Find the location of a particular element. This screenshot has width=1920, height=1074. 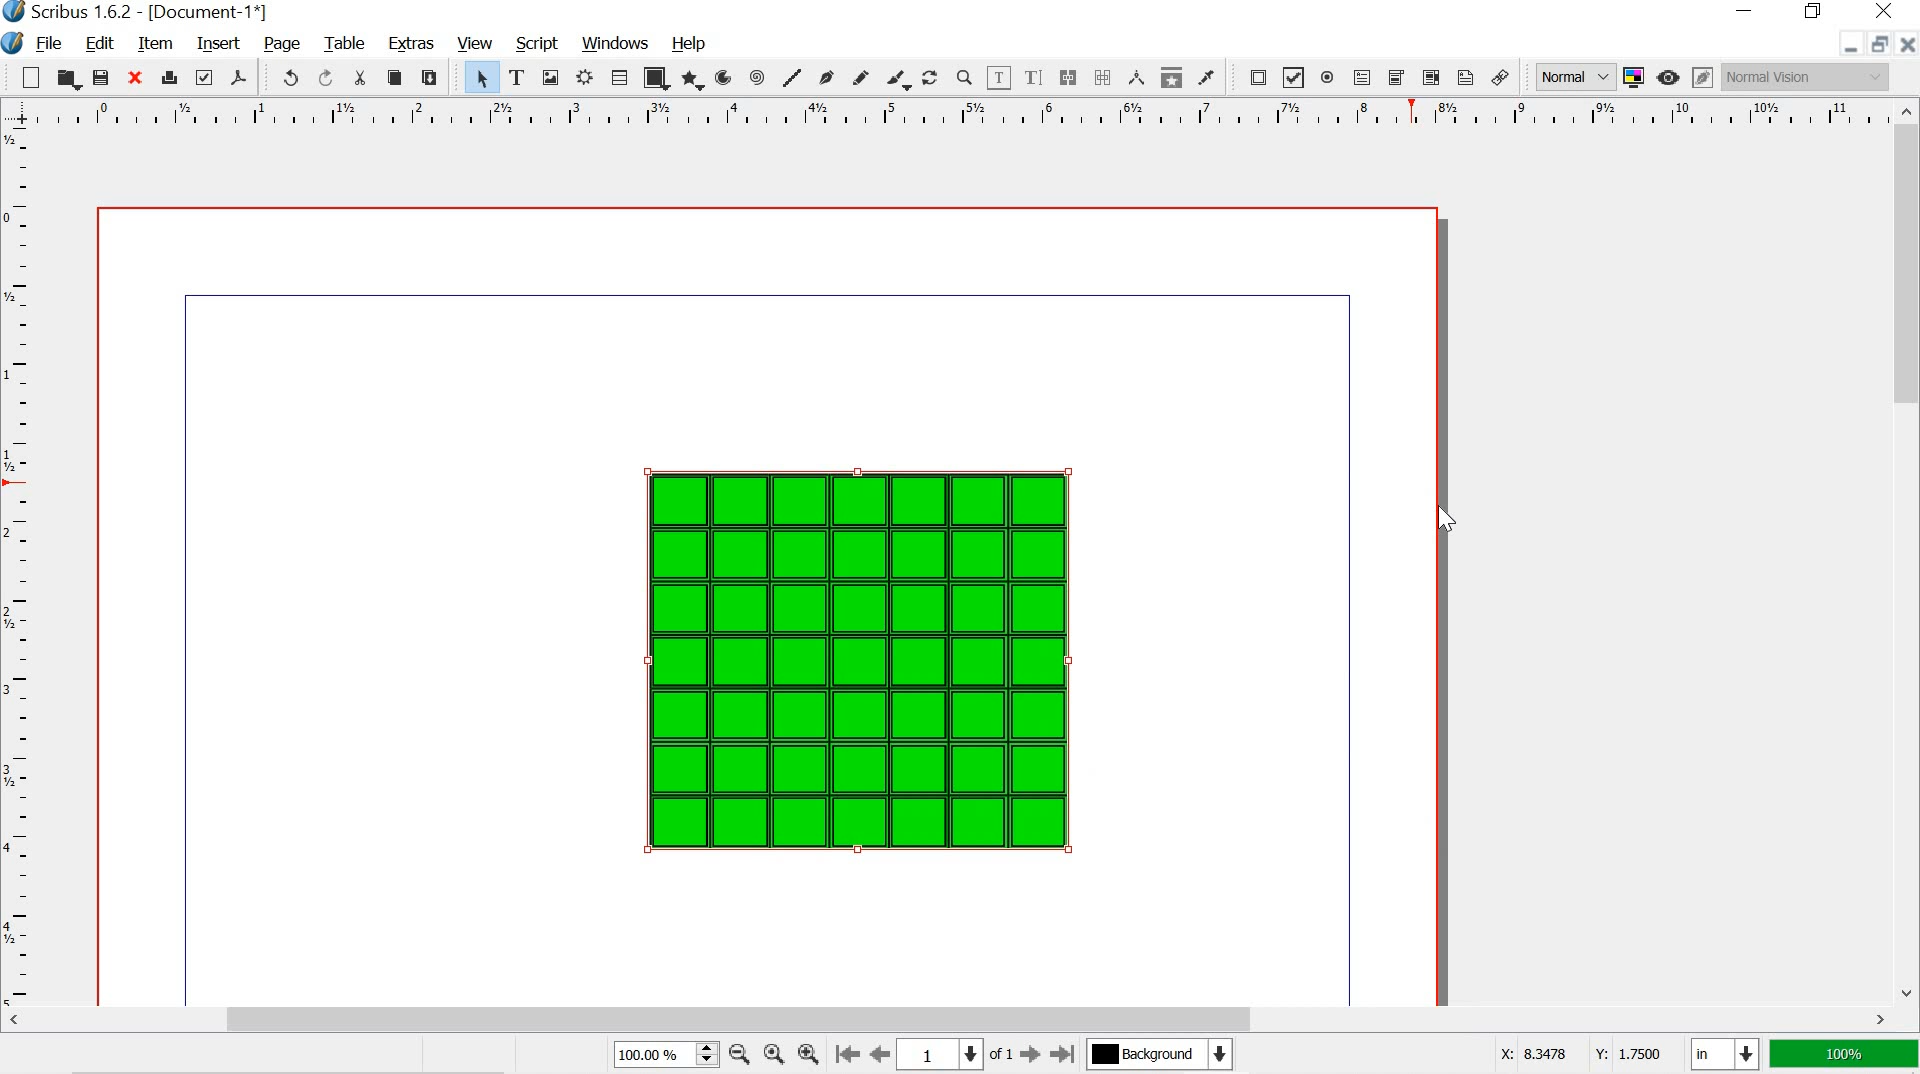

restore down is located at coordinates (1876, 42).